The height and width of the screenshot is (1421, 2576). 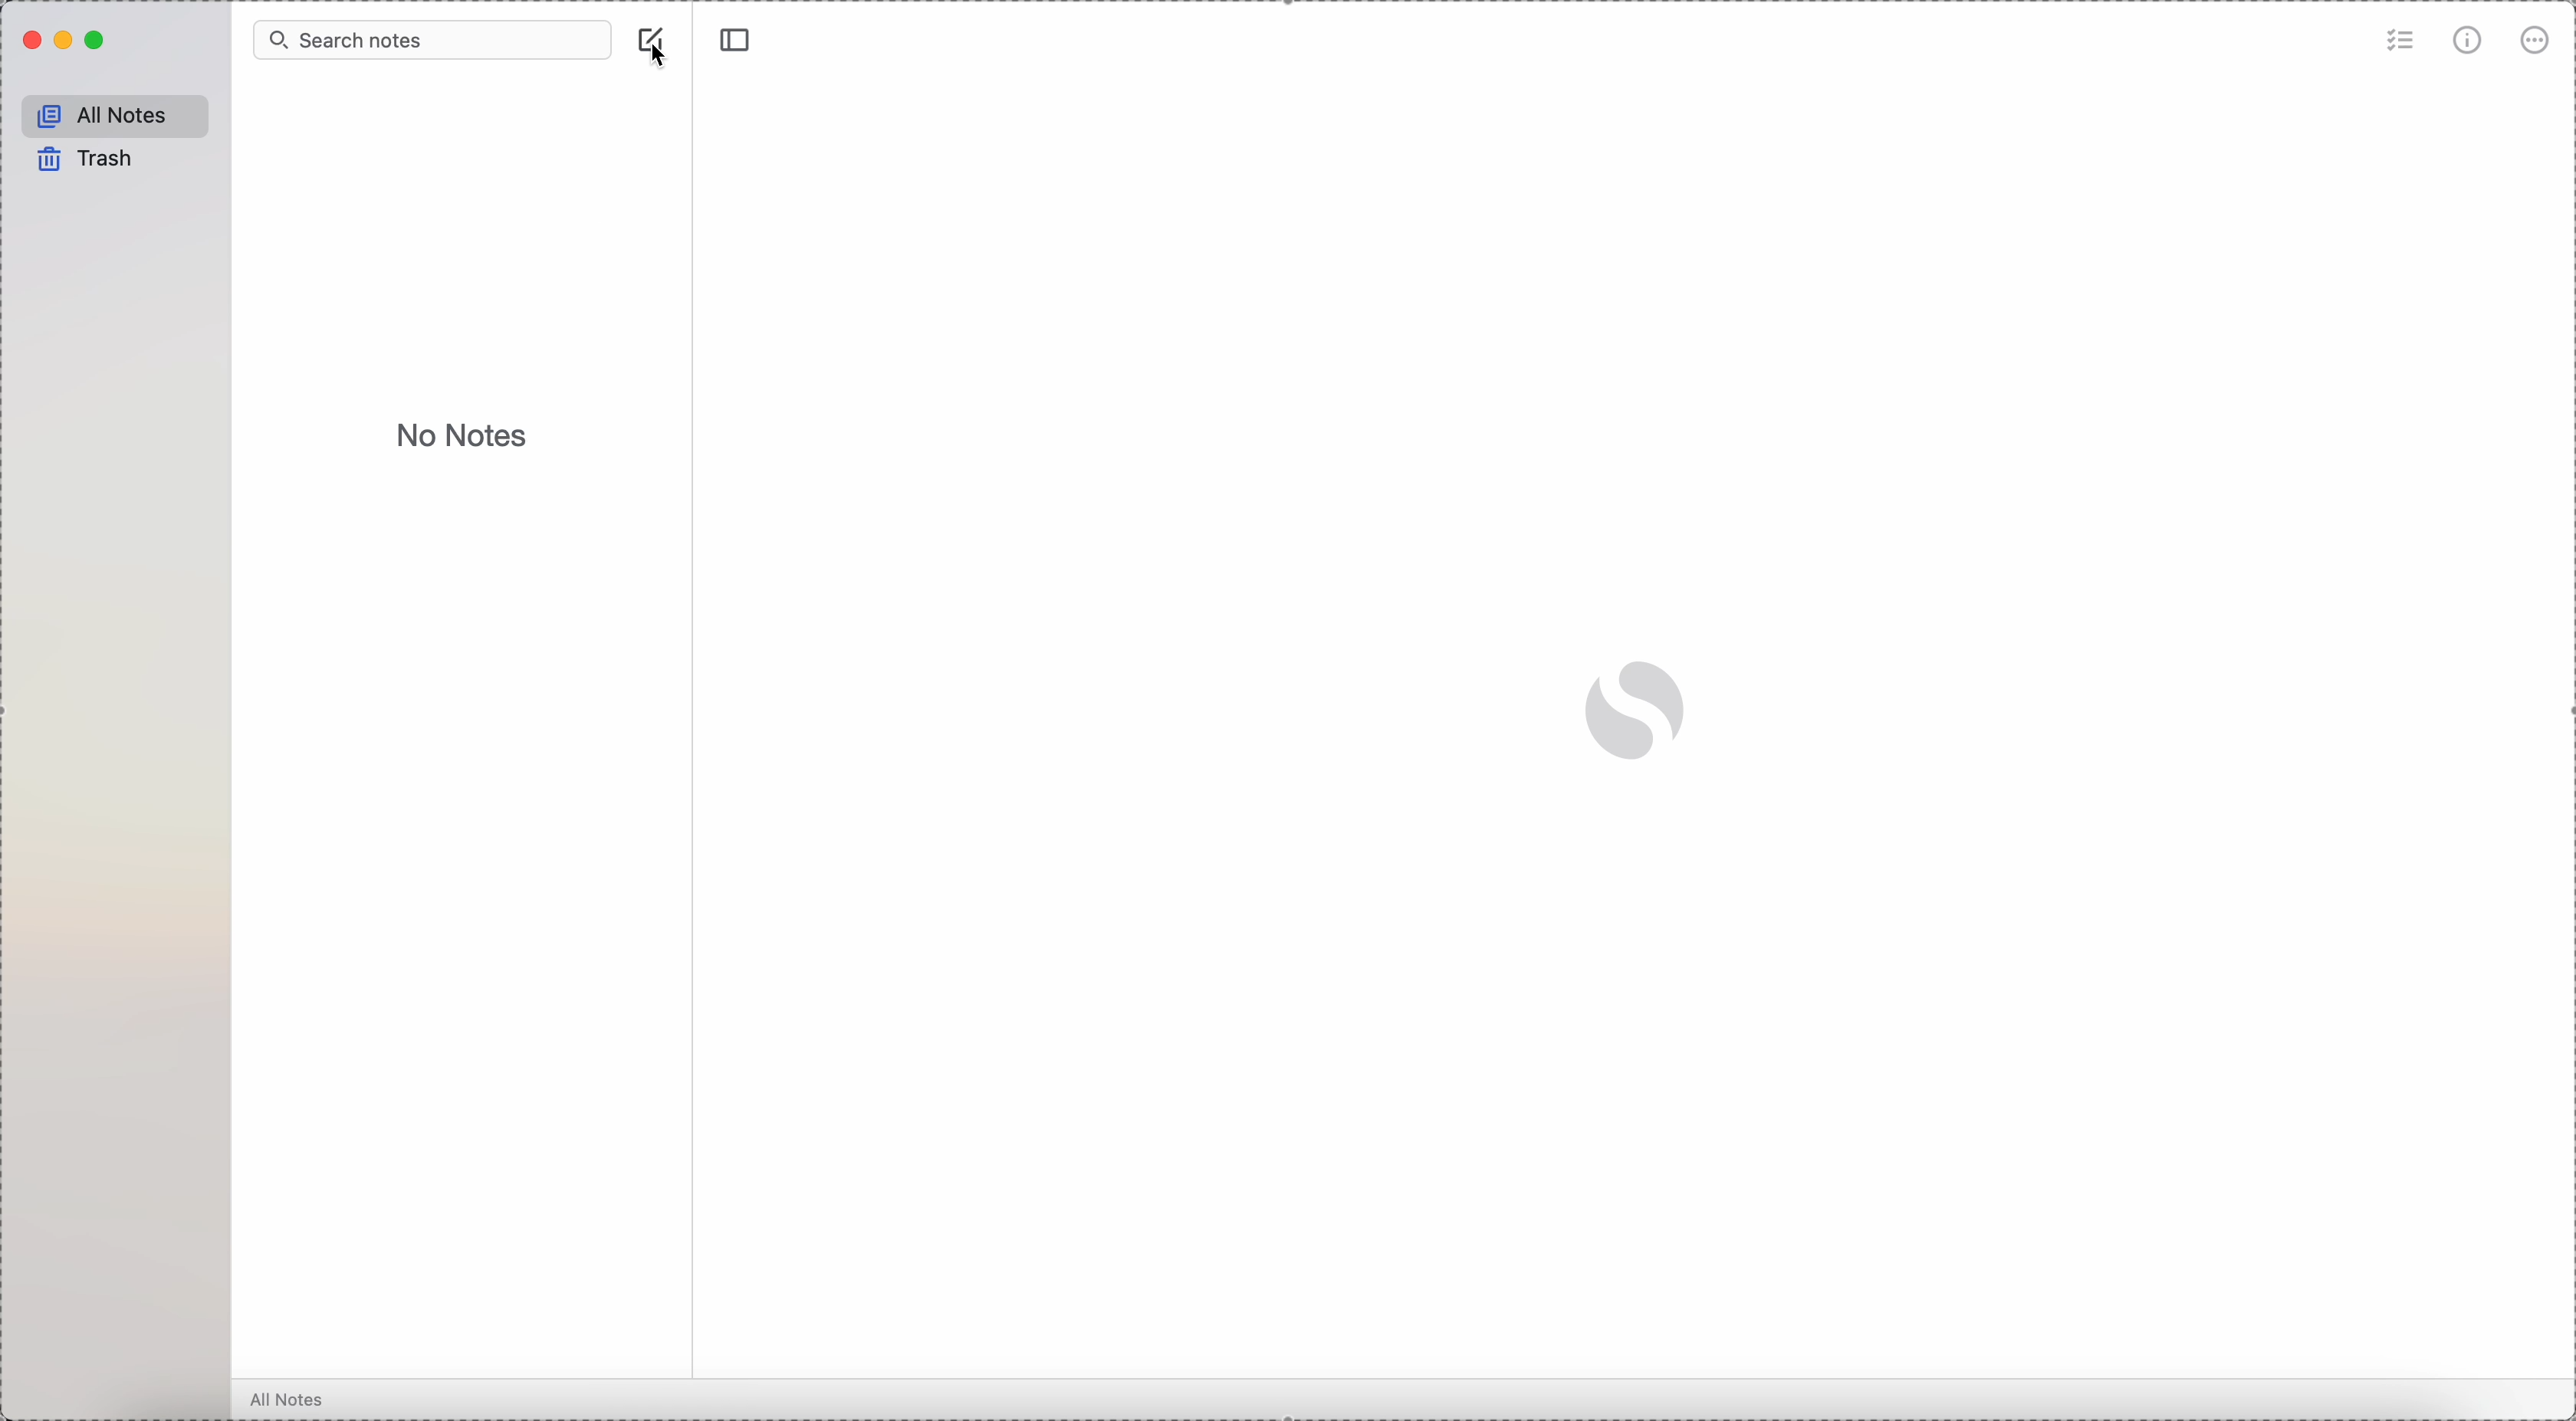 I want to click on more options, so click(x=2538, y=41).